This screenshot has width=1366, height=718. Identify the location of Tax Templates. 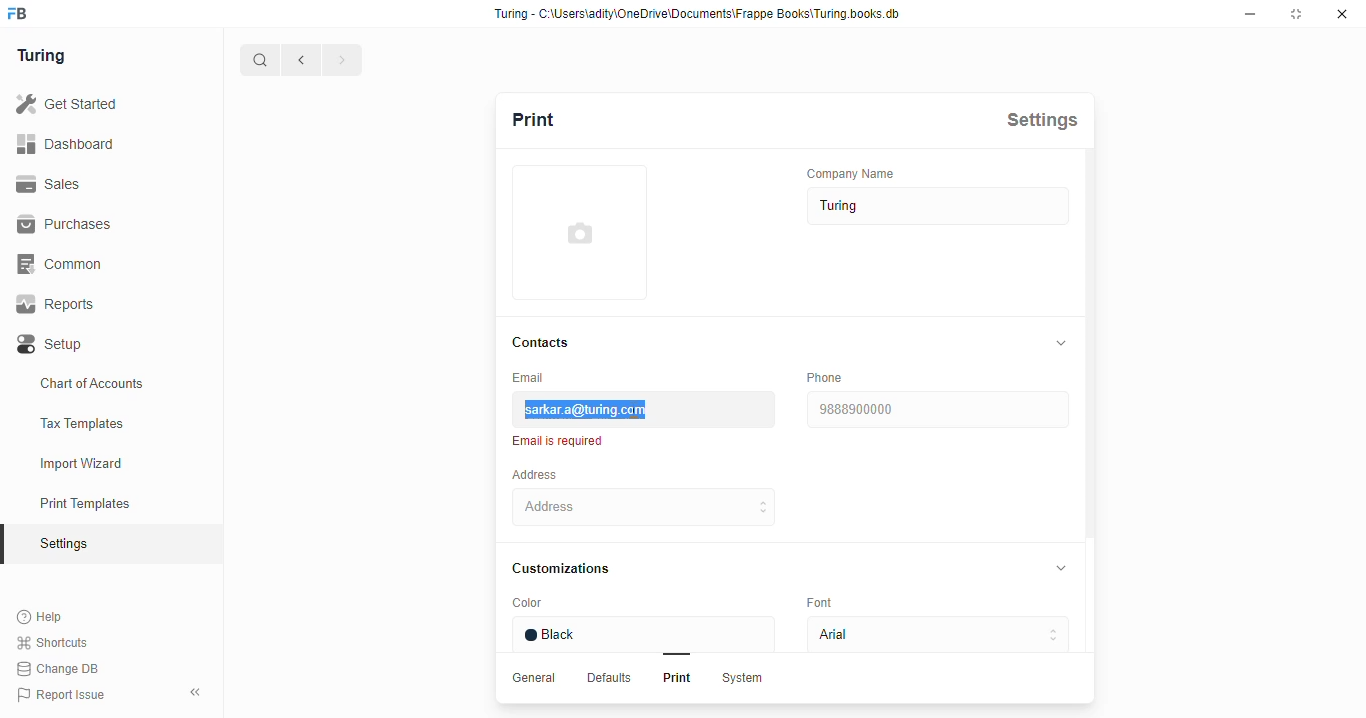
(110, 424).